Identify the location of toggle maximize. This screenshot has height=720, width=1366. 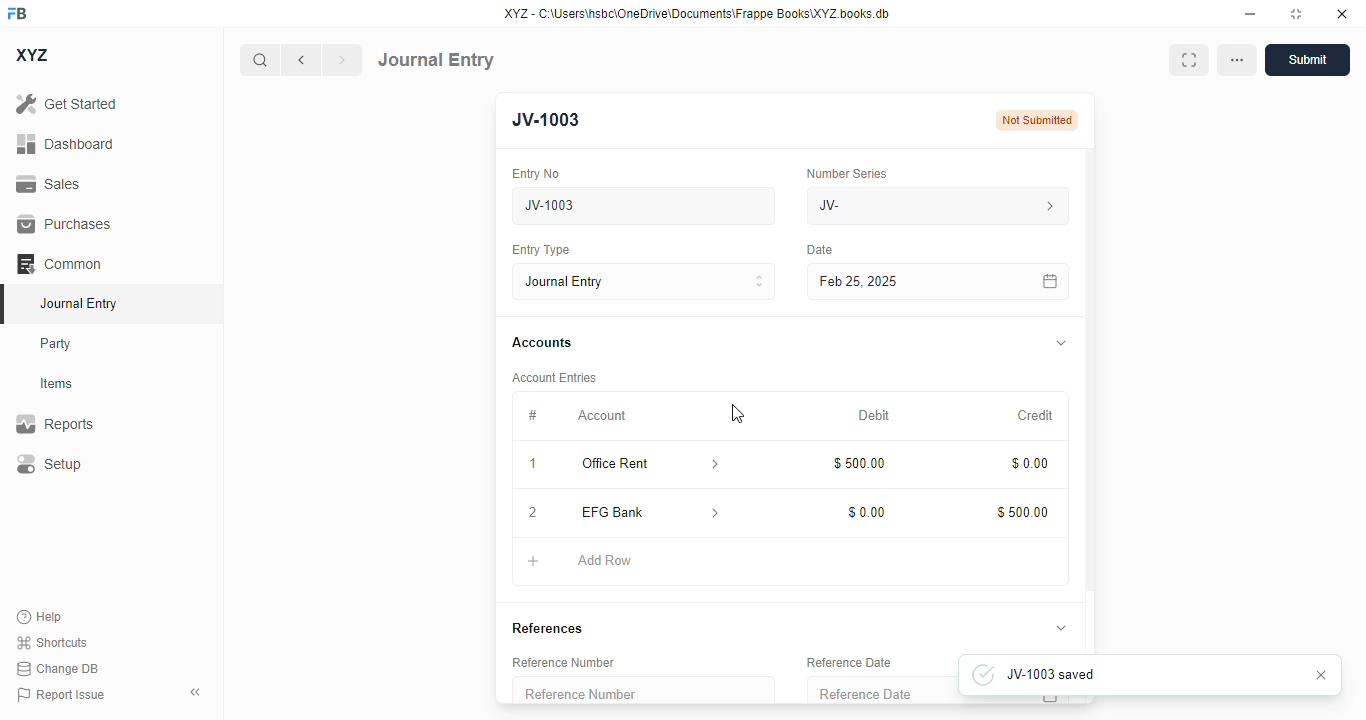
(1295, 14).